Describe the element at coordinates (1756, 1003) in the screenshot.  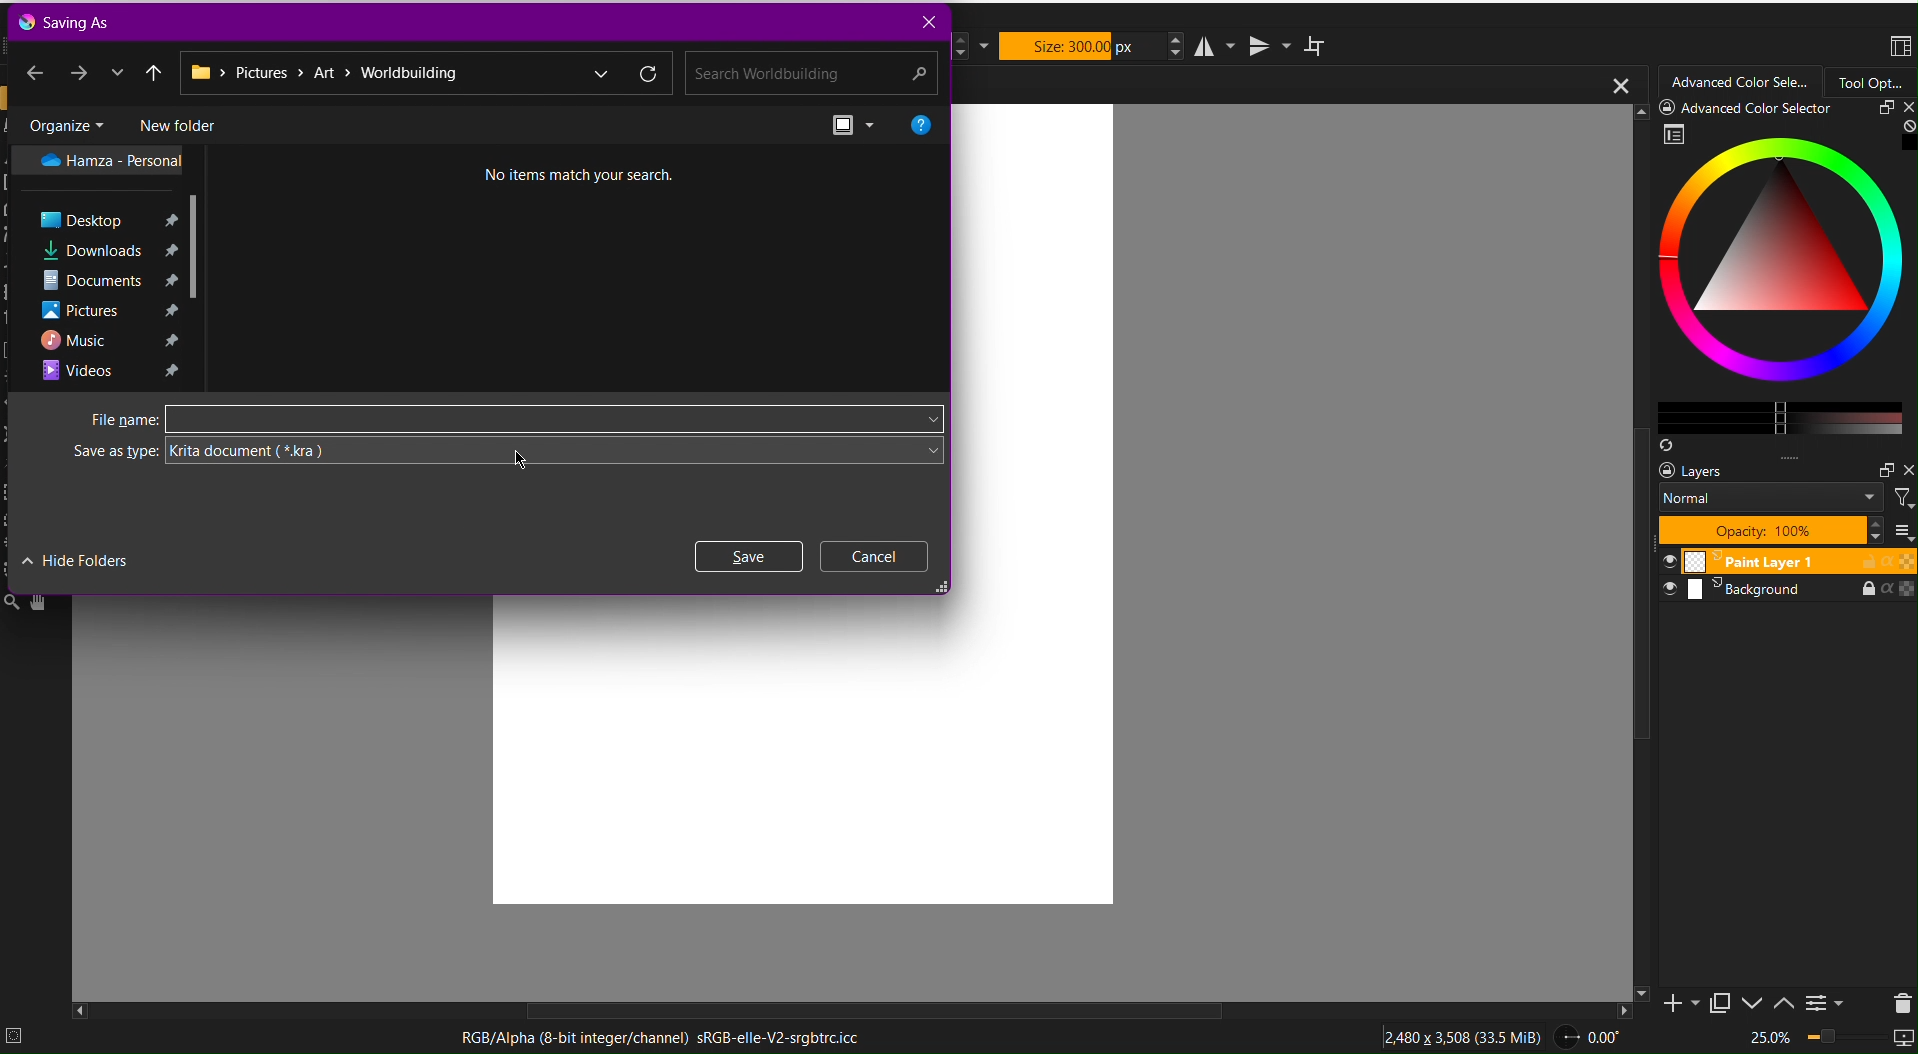
I see `Slide Options` at that location.